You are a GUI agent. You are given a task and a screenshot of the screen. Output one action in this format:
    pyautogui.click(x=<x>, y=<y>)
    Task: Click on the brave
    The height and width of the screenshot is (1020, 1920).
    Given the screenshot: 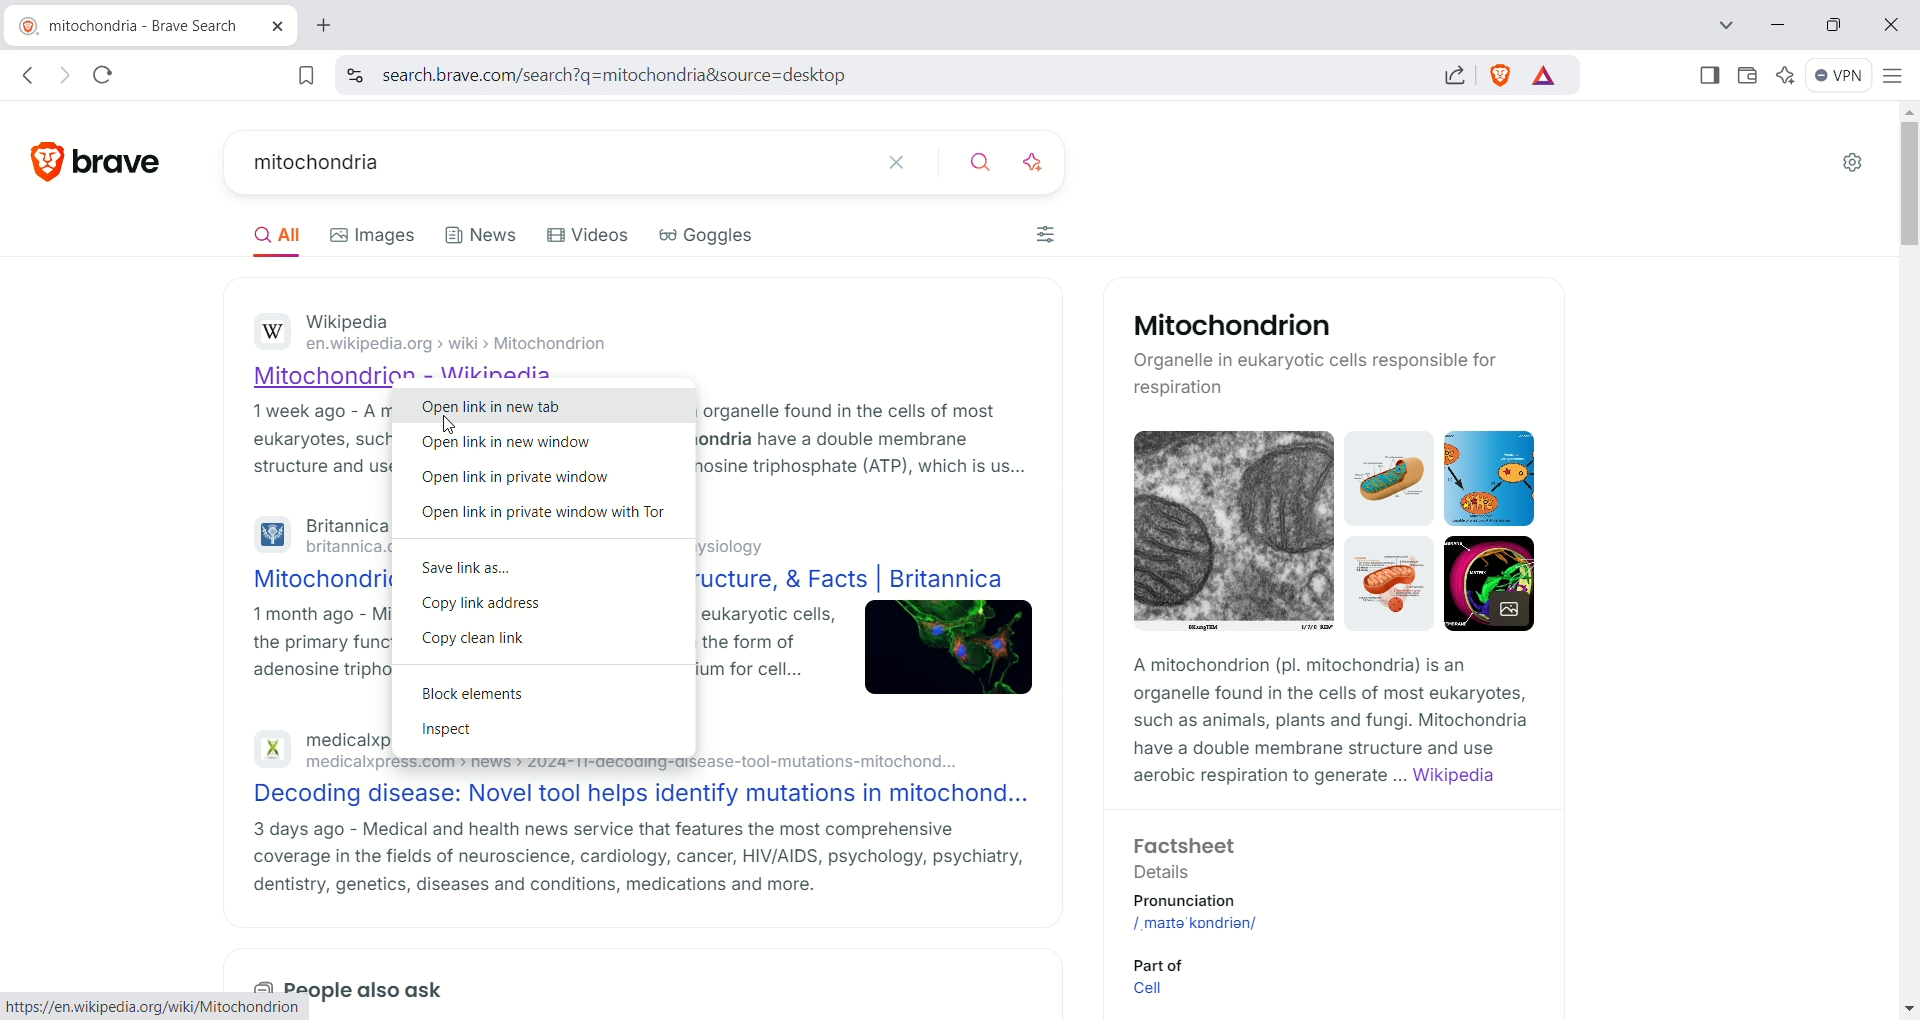 What is the action you would take?
    pyautogui.click(x=125, y=161)
    